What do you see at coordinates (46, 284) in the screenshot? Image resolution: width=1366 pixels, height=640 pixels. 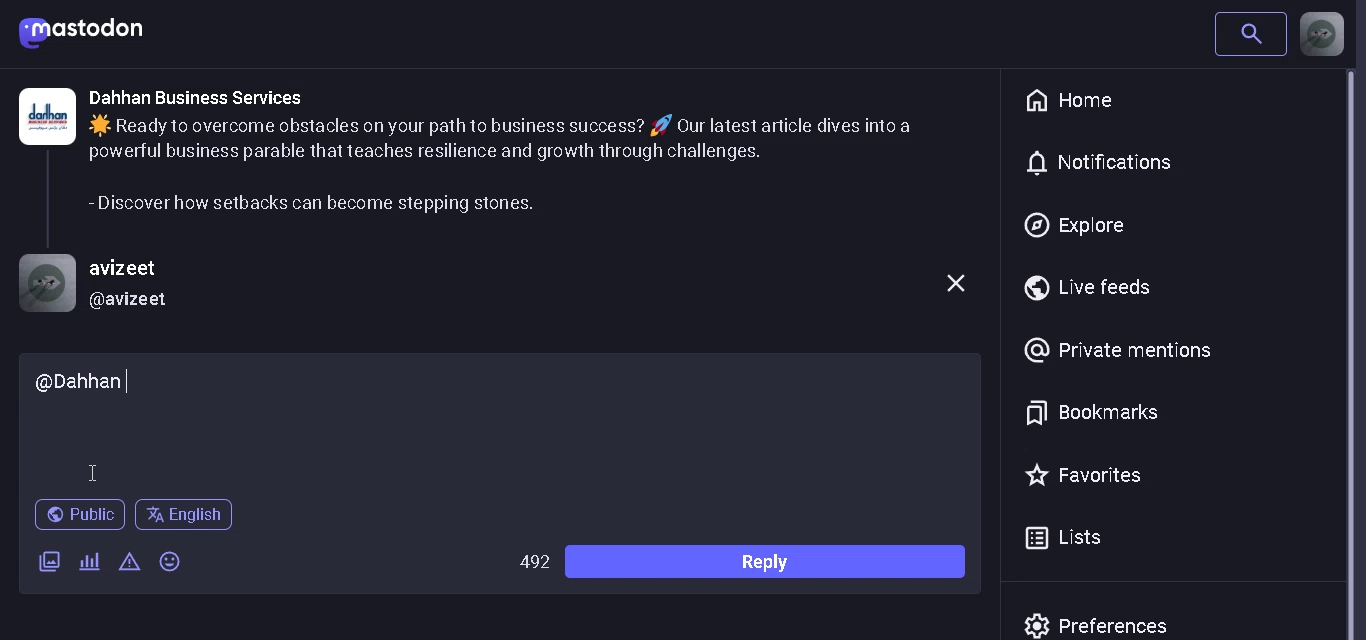 I see `profile picture` at bounding box center [46, 284].